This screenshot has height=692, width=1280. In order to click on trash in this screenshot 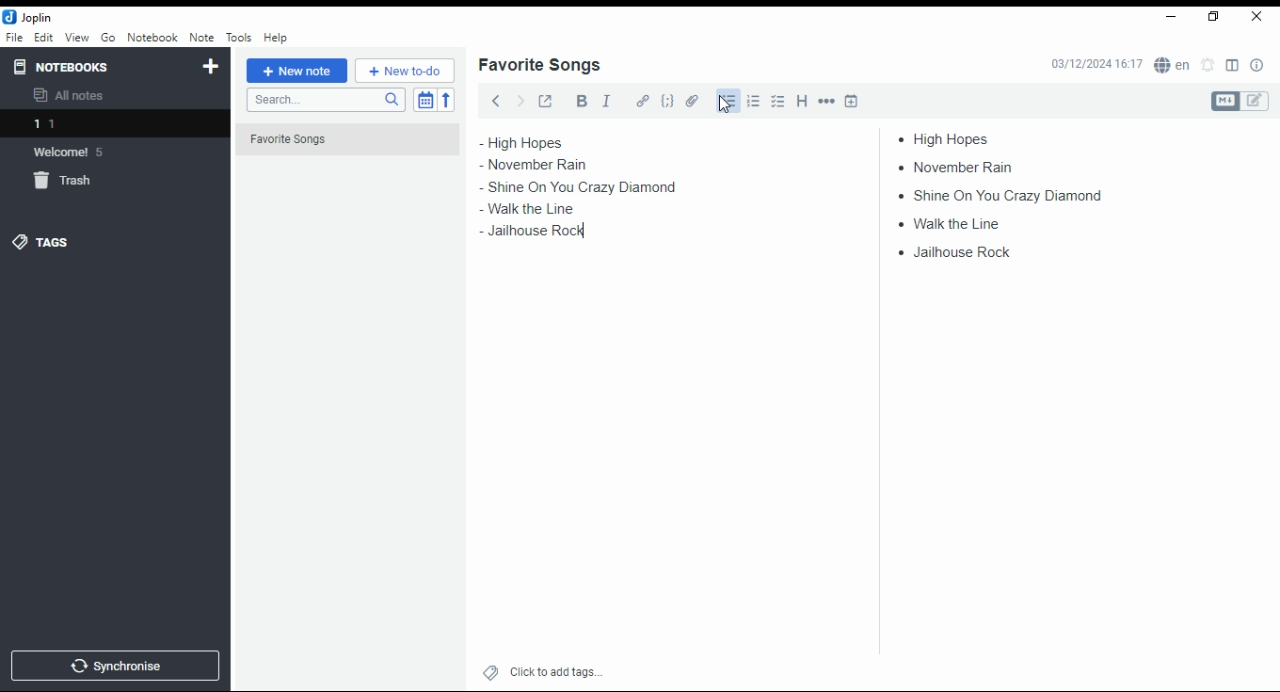, I will do `click(74, 184)`.